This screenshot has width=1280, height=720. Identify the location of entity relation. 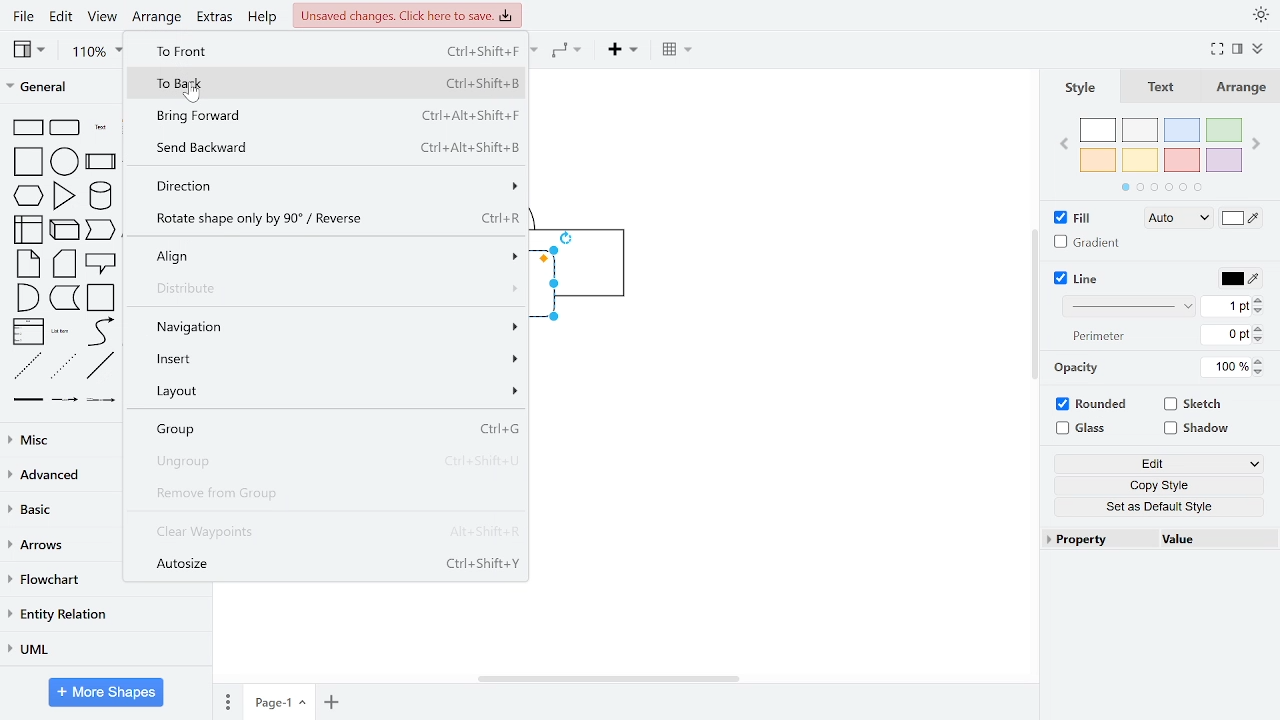
(105, 613).